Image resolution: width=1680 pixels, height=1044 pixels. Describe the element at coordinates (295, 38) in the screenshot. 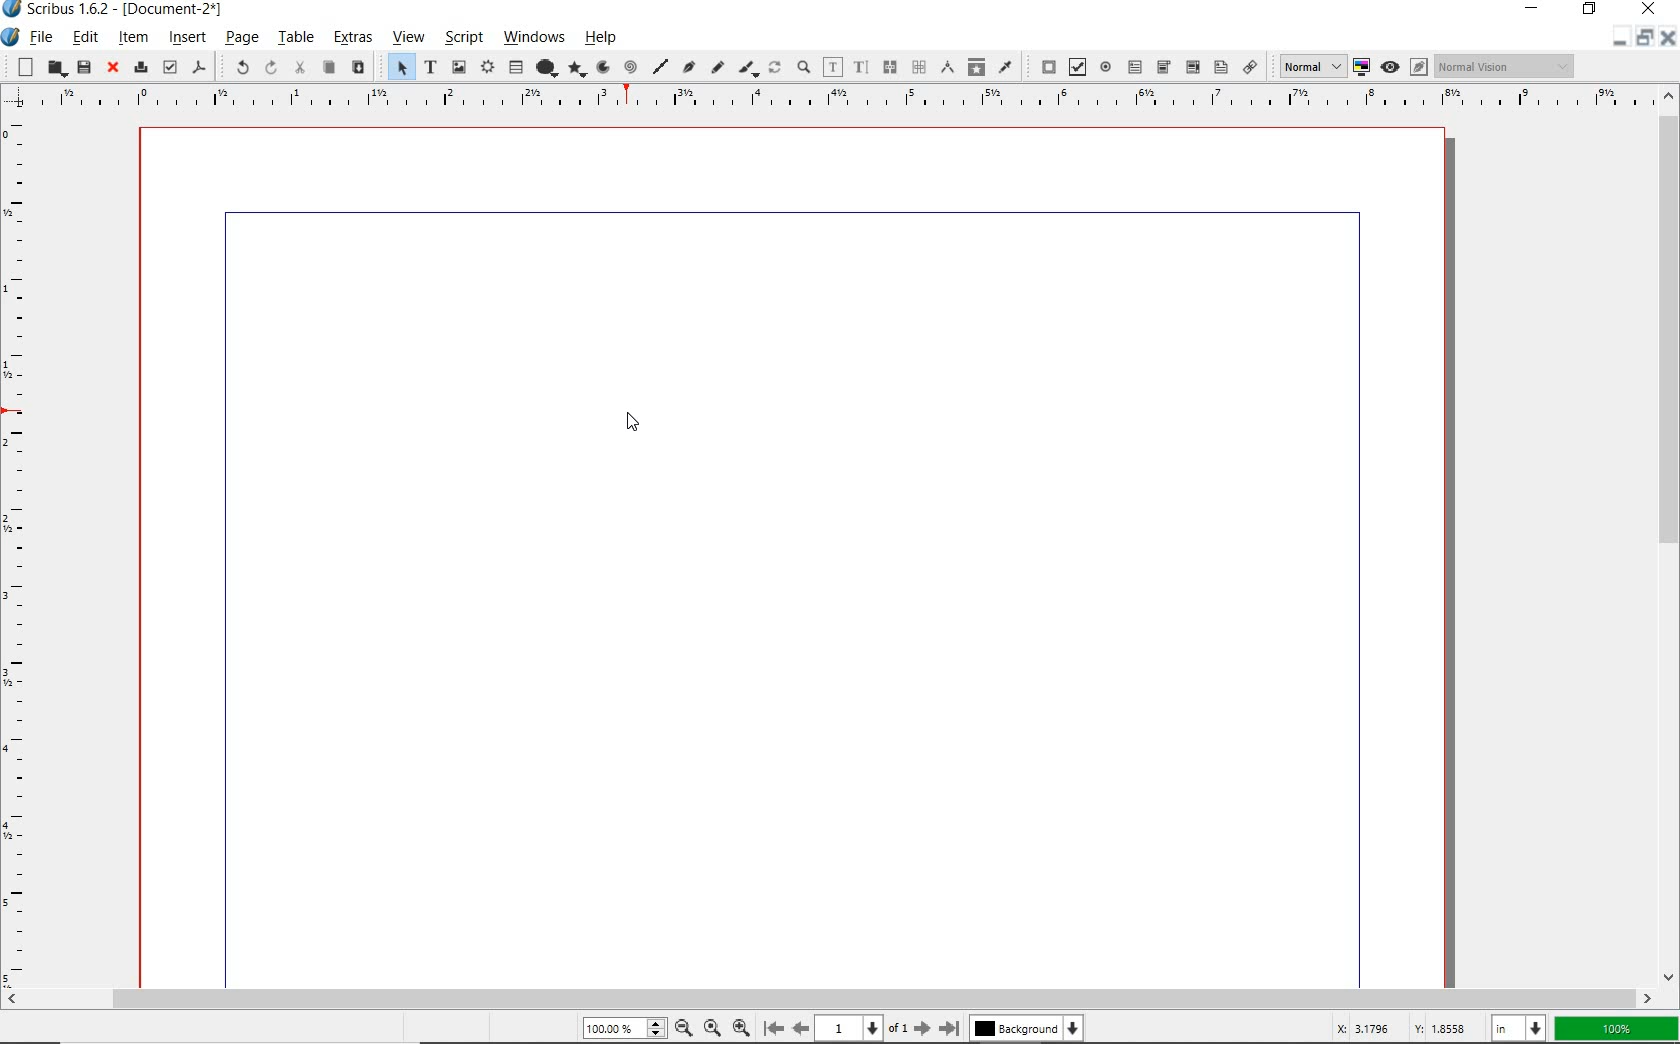

I see `table` at that location.